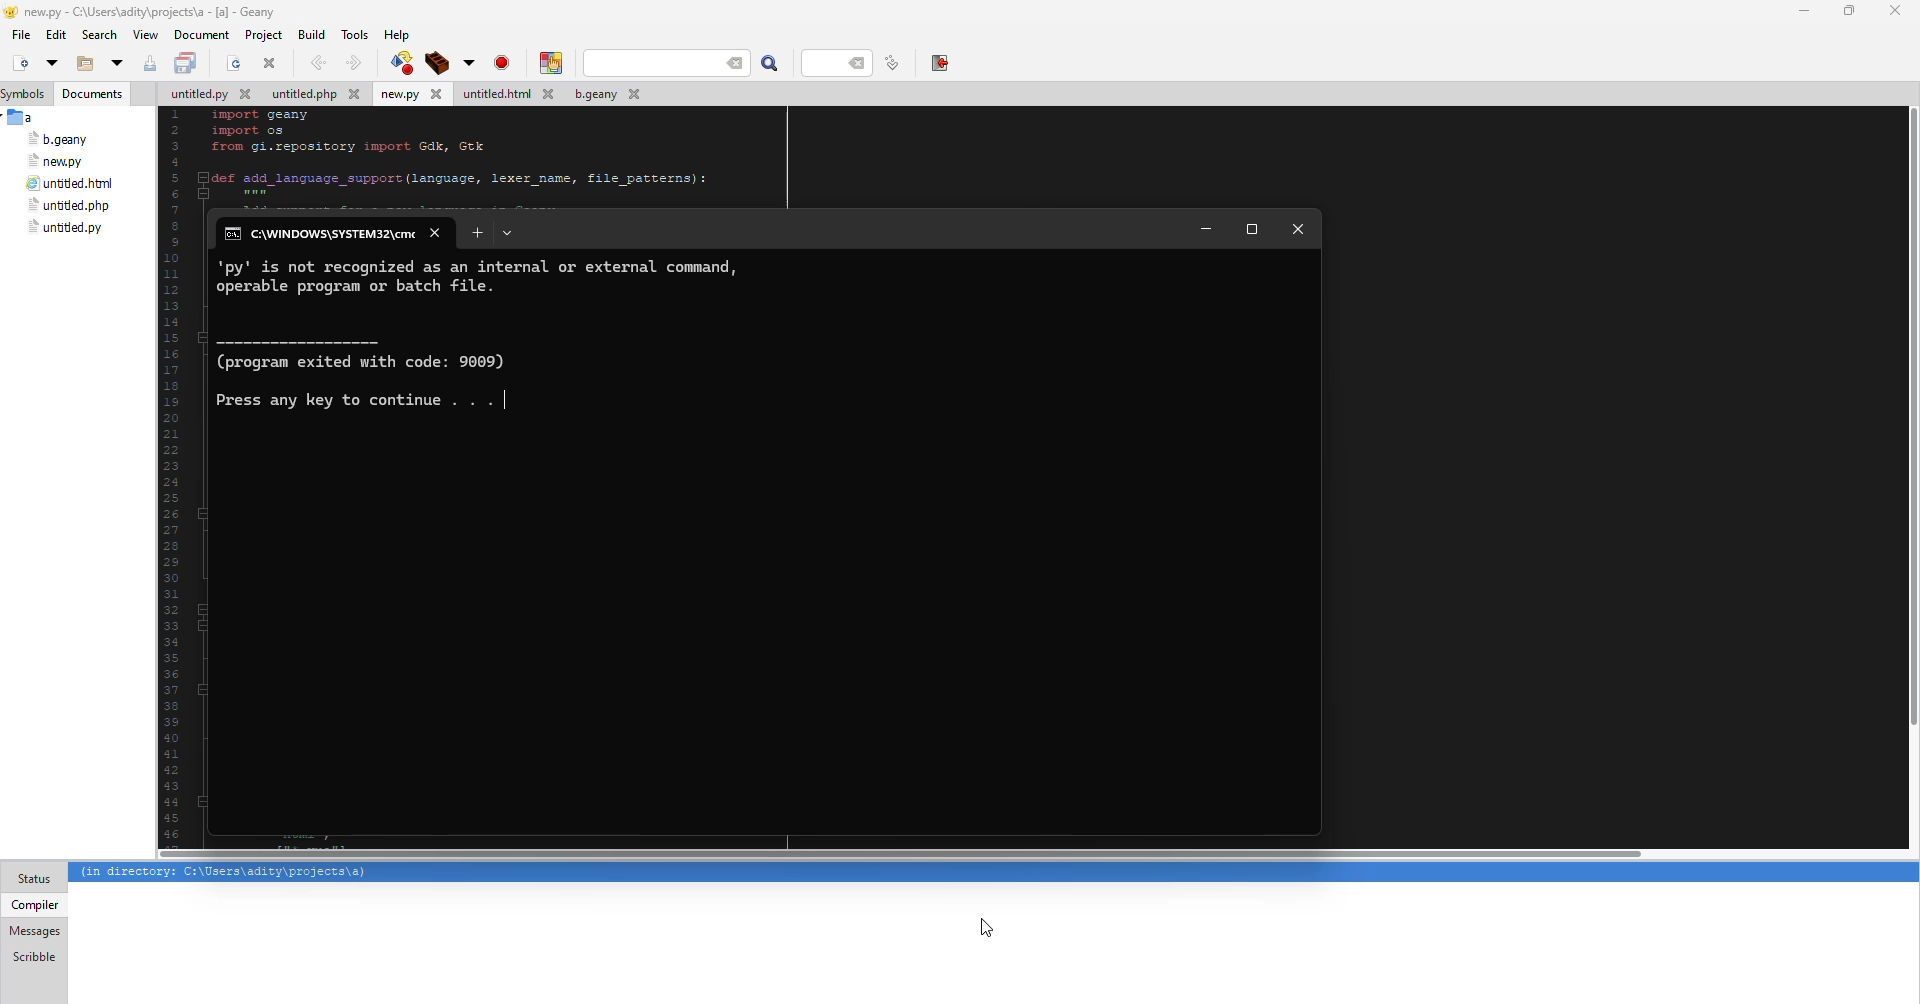 The image size is (1920, 1004). Describe the element at coordinates (478, 232) in the screenshot. I see `add` at that location.